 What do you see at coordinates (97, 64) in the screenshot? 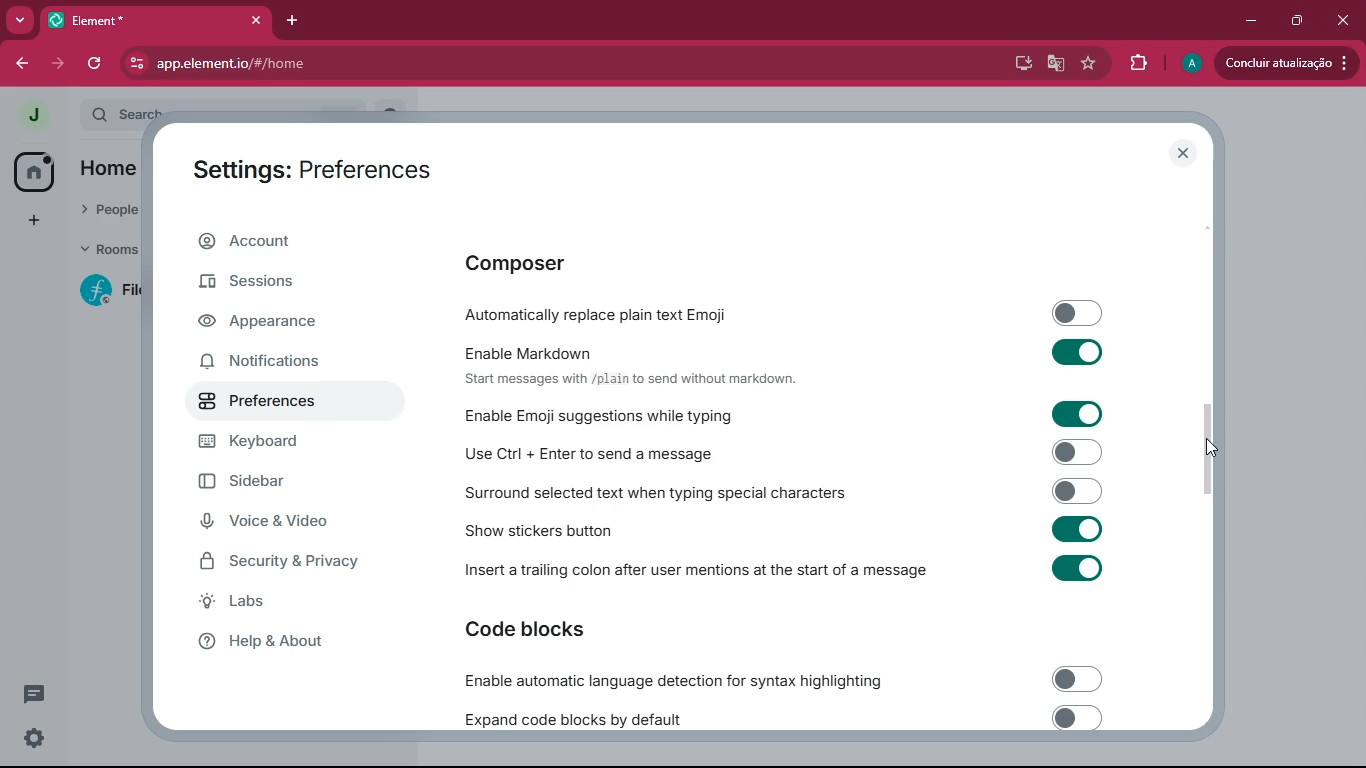
I see `refresh` at bounding box center [97, 64].